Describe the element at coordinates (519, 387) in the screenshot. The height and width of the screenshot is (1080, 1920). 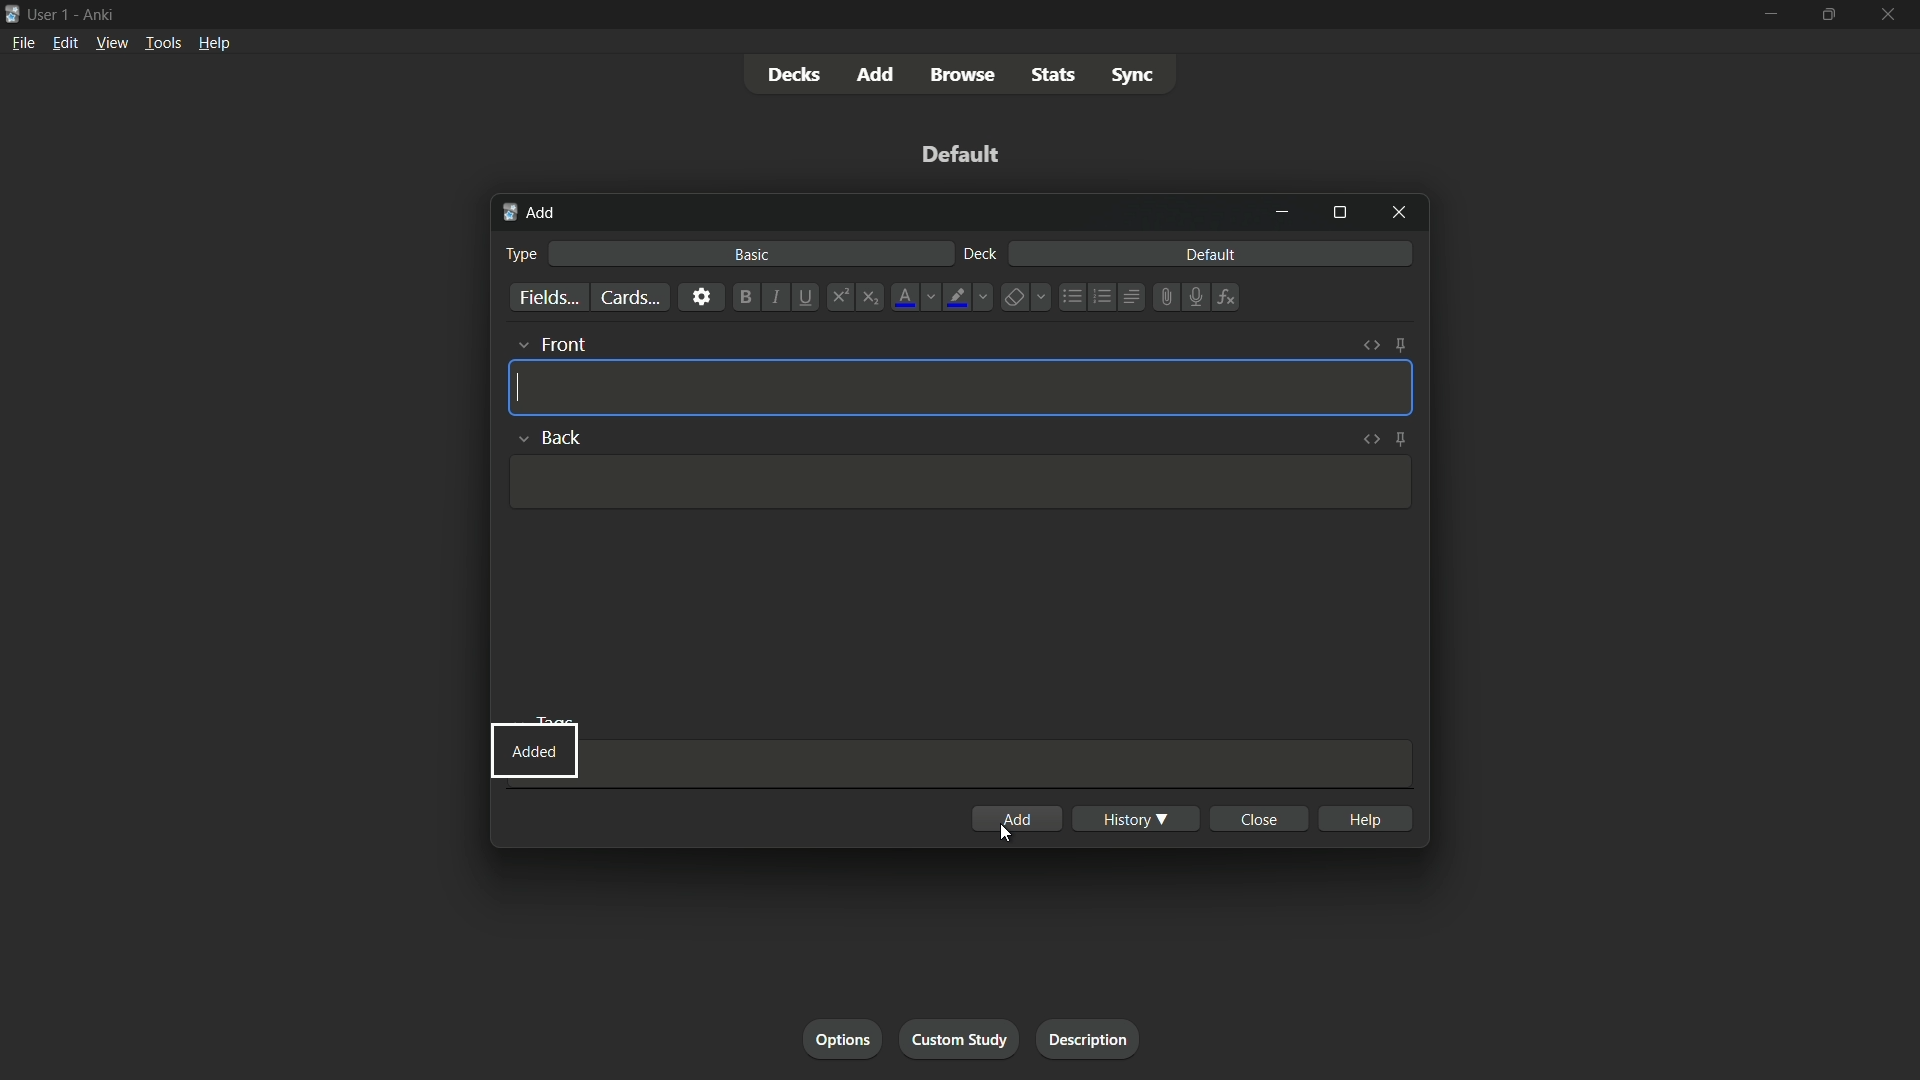
I see `typing cursor` at that location.